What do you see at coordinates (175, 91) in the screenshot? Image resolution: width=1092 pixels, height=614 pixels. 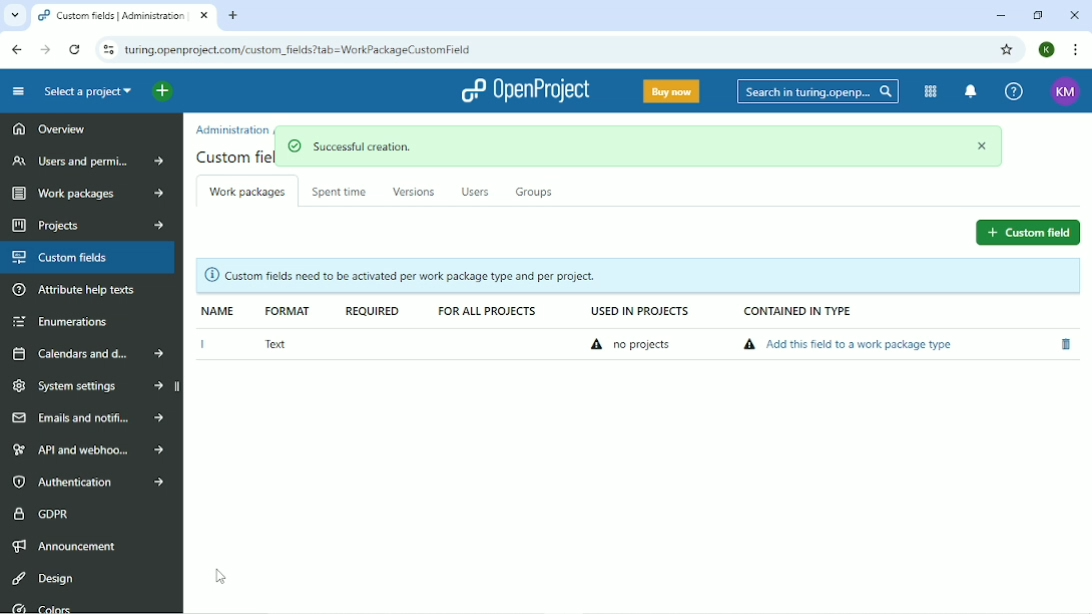 I see `Open quick add menu` at bounding box center [175, 91].